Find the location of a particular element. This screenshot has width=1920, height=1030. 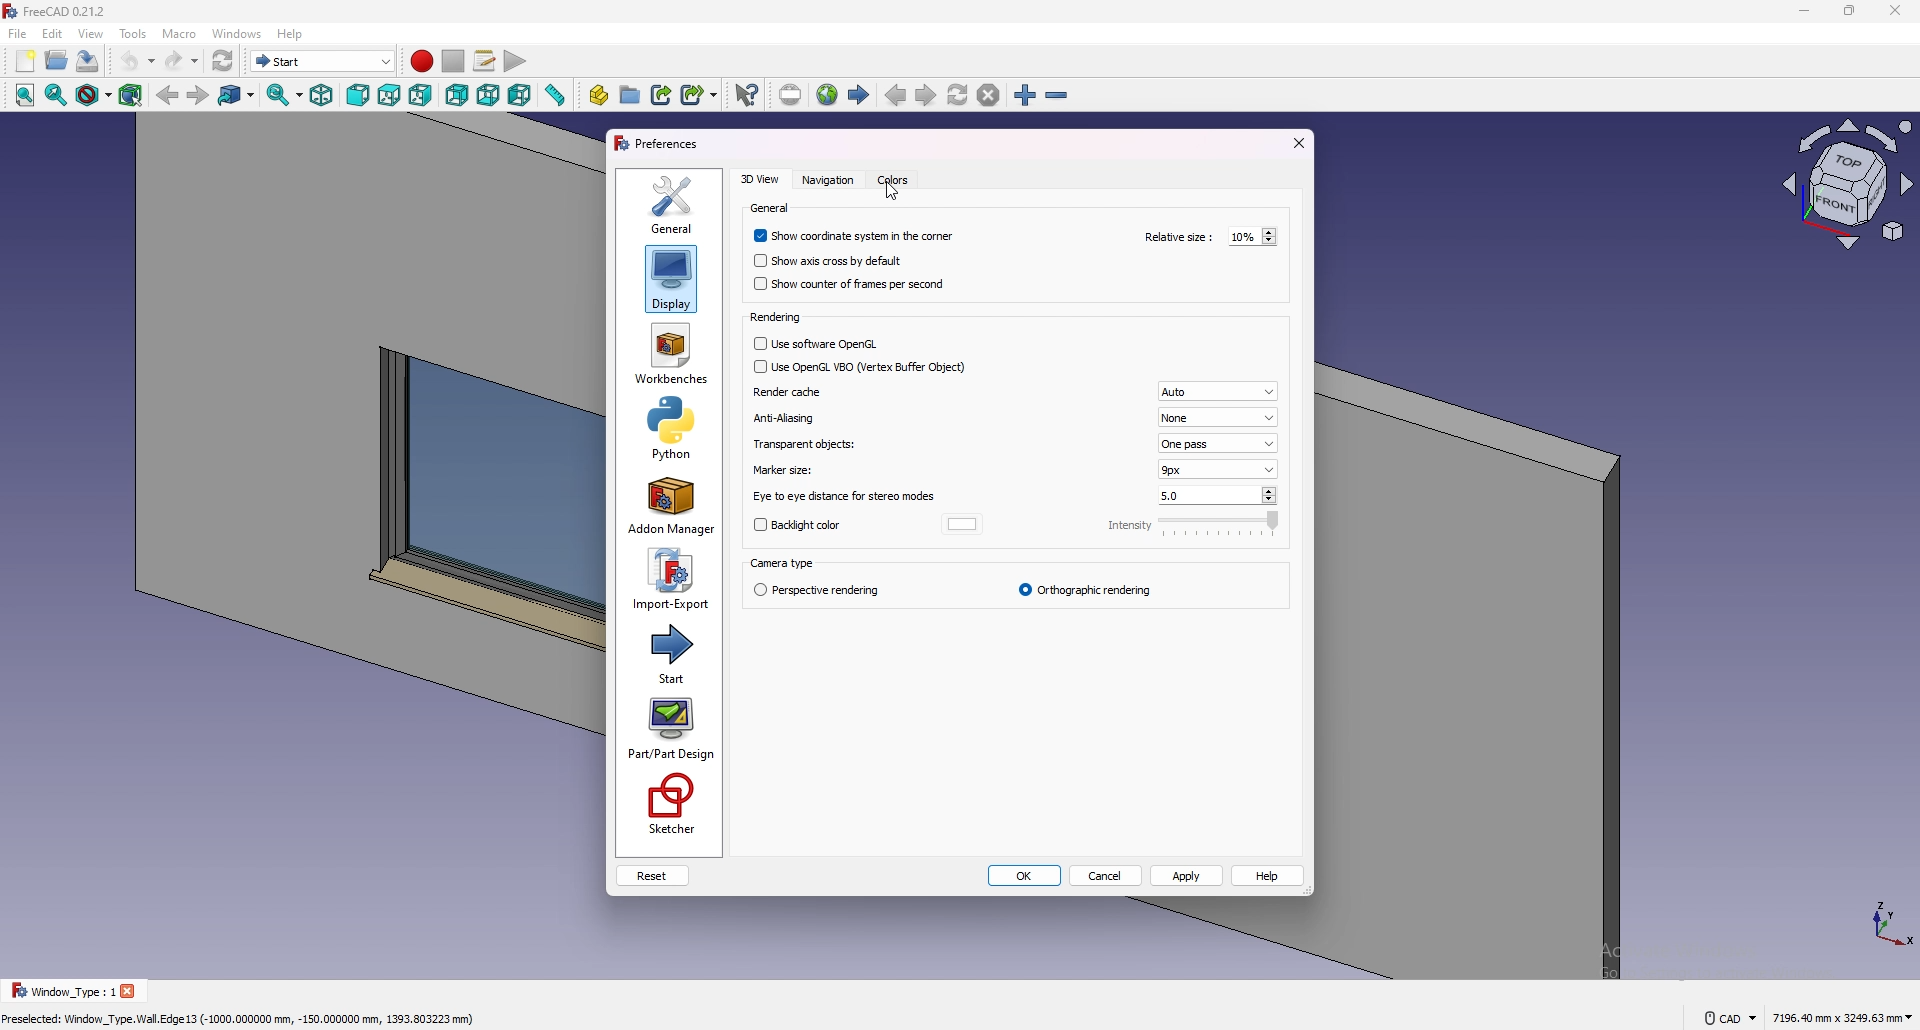

sync view is located at coordinates (285, 95).